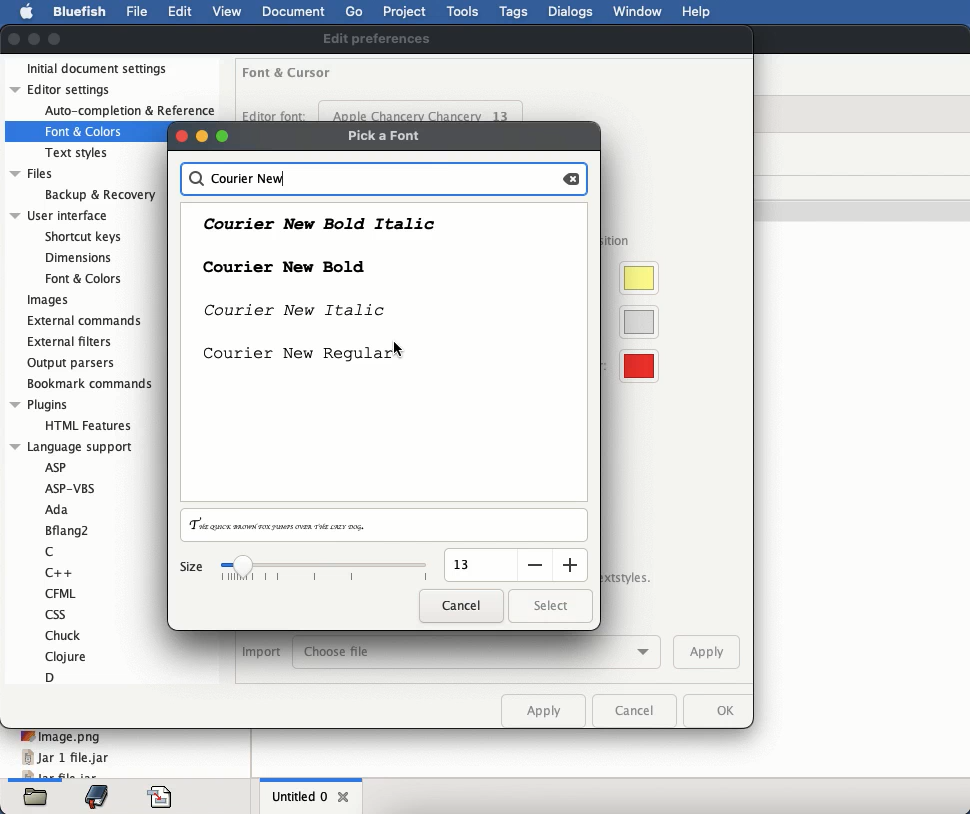 This screenshot has width=970, height=814. What do you see at coordinates (407, 12) in the screenshot?
I see `project` at bounding box center [407, 12].